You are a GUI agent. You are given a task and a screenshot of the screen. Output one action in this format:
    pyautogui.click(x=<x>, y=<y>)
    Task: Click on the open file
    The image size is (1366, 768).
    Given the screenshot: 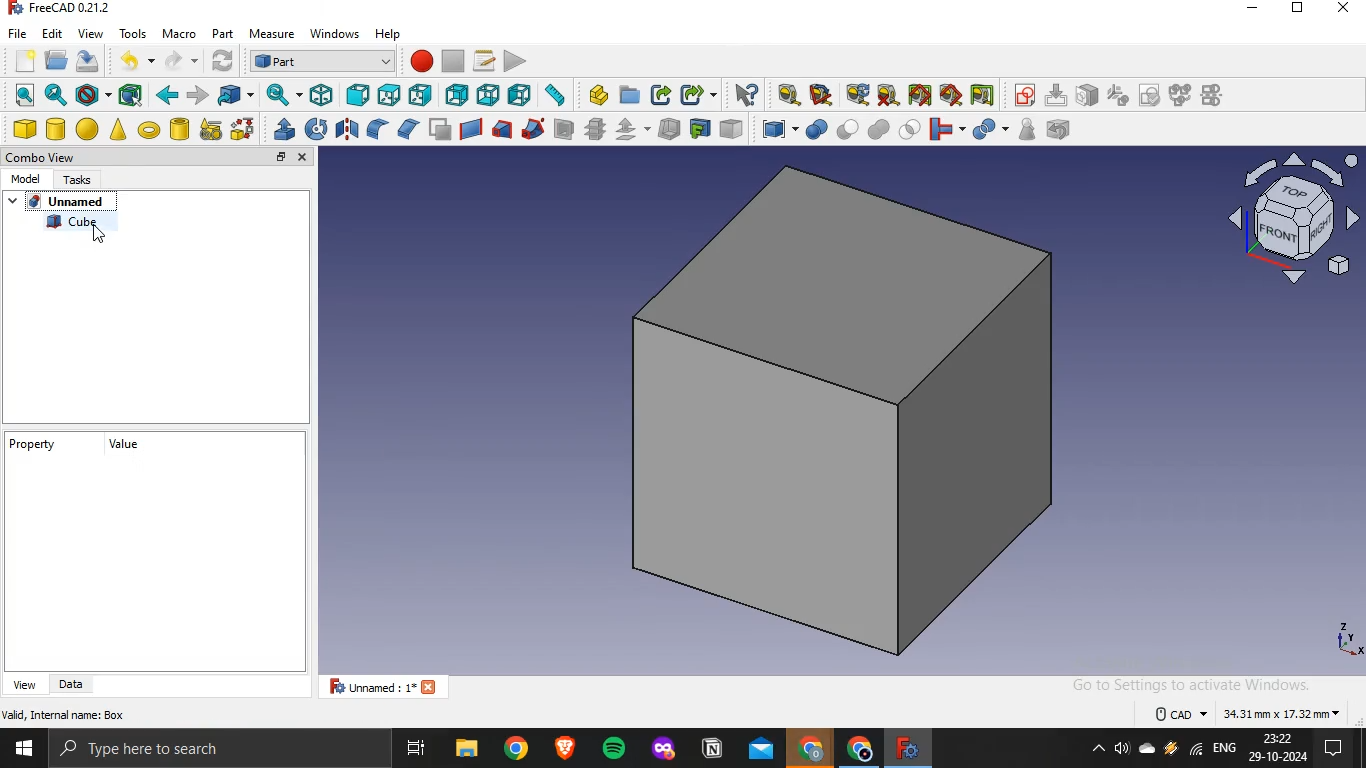 What is the action you would take?
    pyautogui.click(x=54, y=59)
    